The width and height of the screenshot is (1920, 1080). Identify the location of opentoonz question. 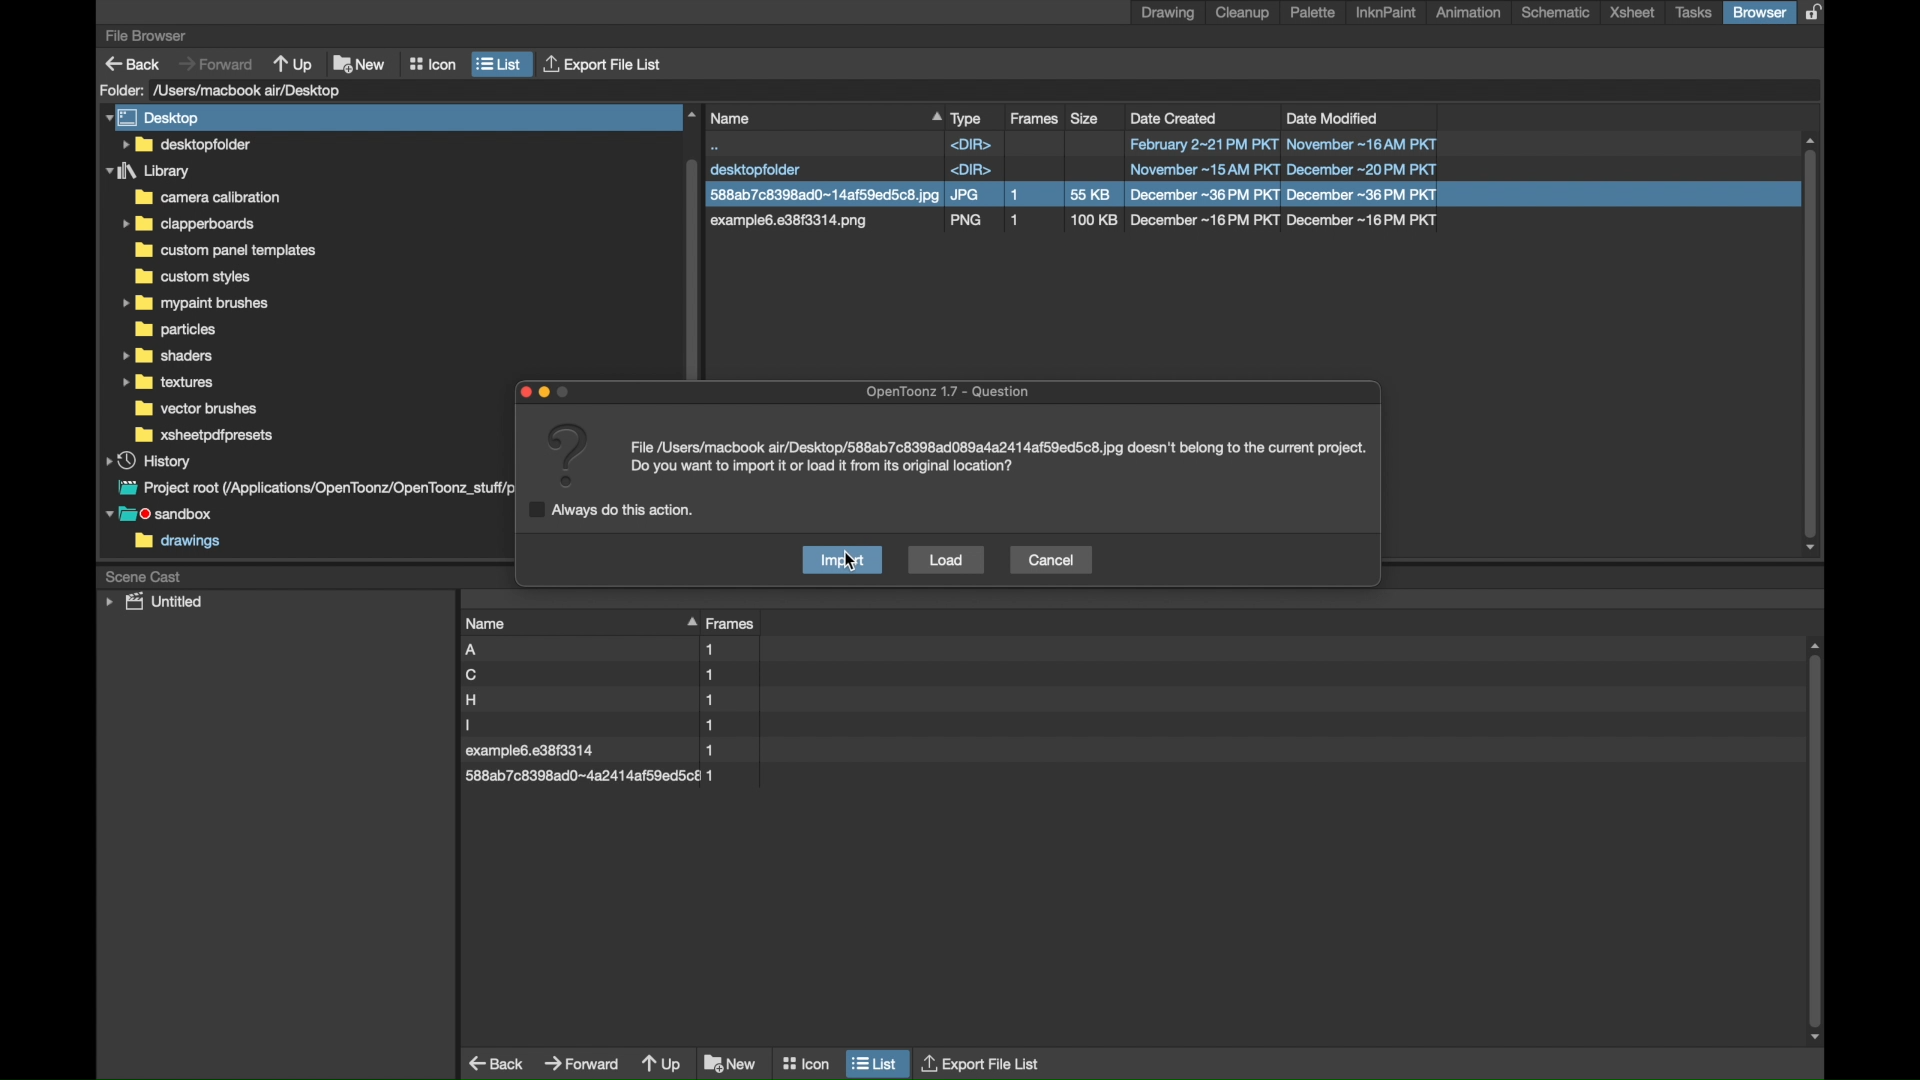
(947, 391).